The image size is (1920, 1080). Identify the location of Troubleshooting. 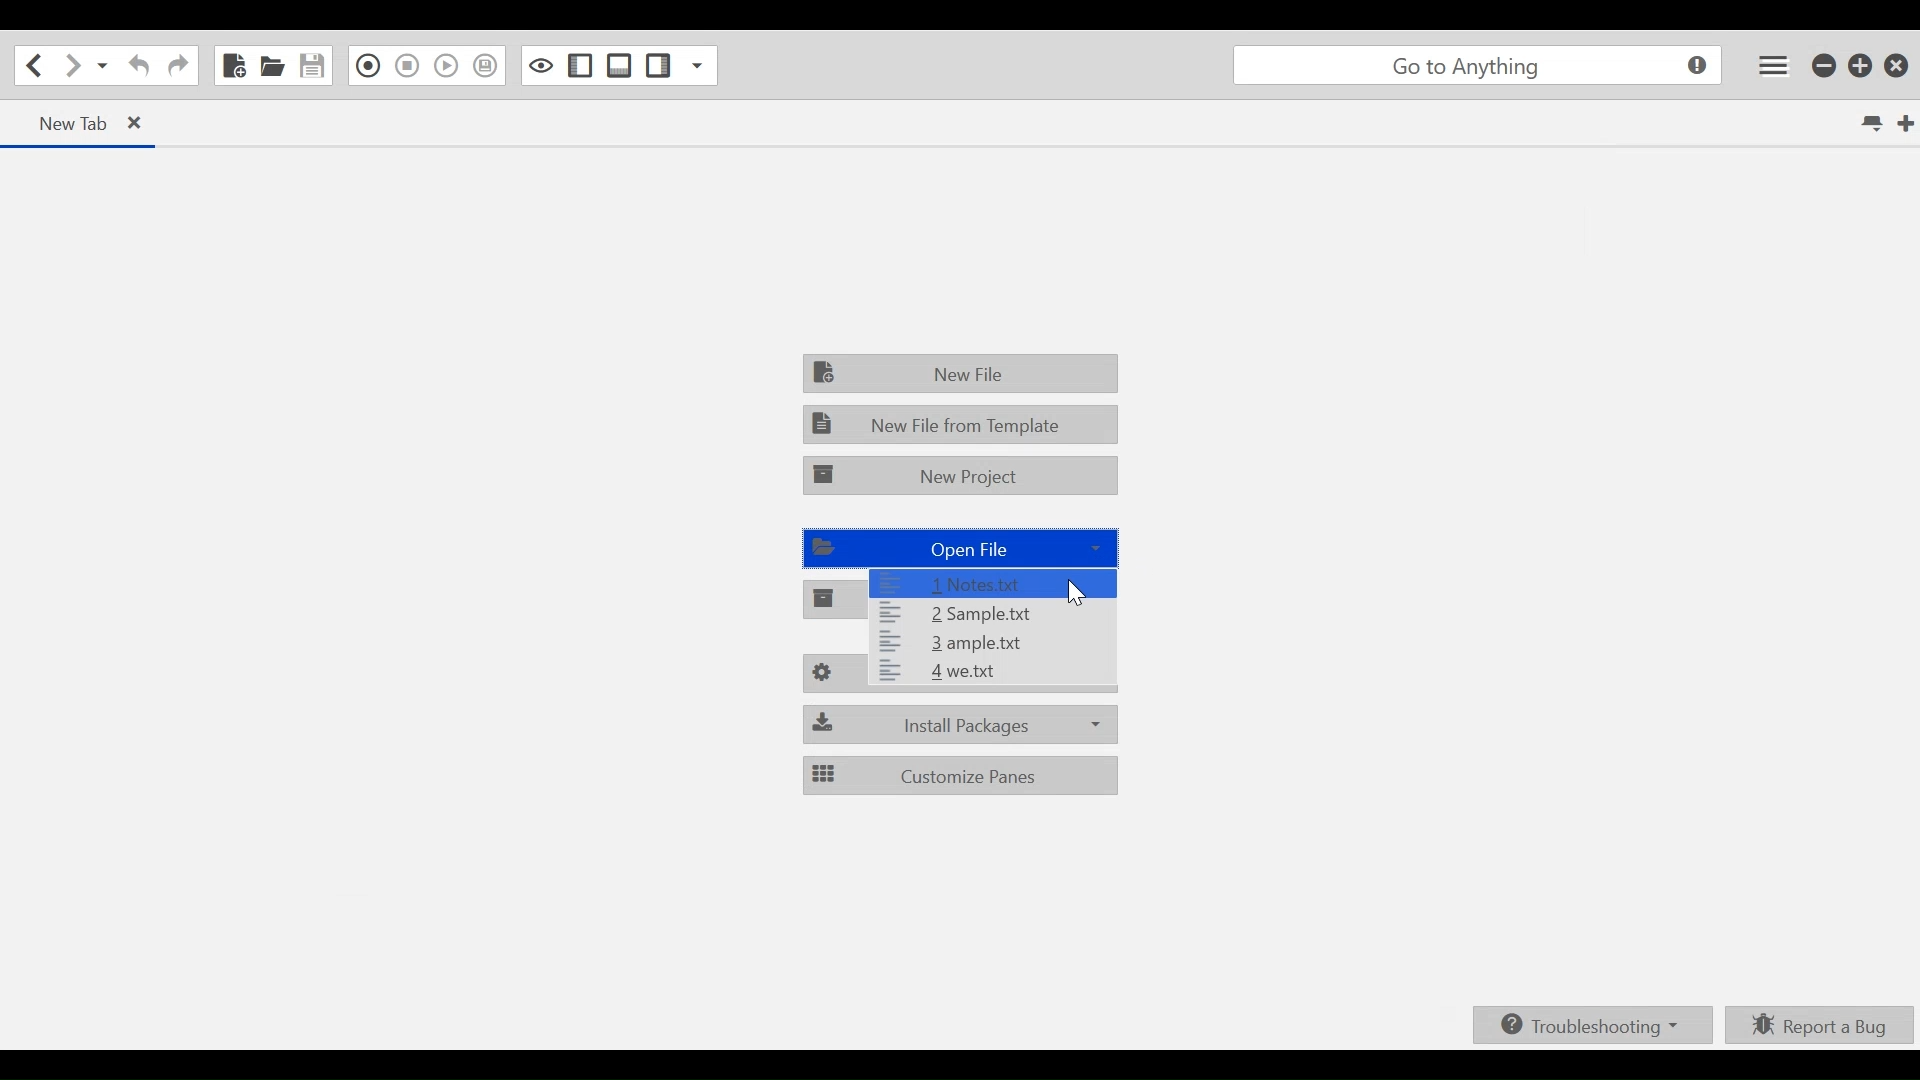
(1595, 1025).